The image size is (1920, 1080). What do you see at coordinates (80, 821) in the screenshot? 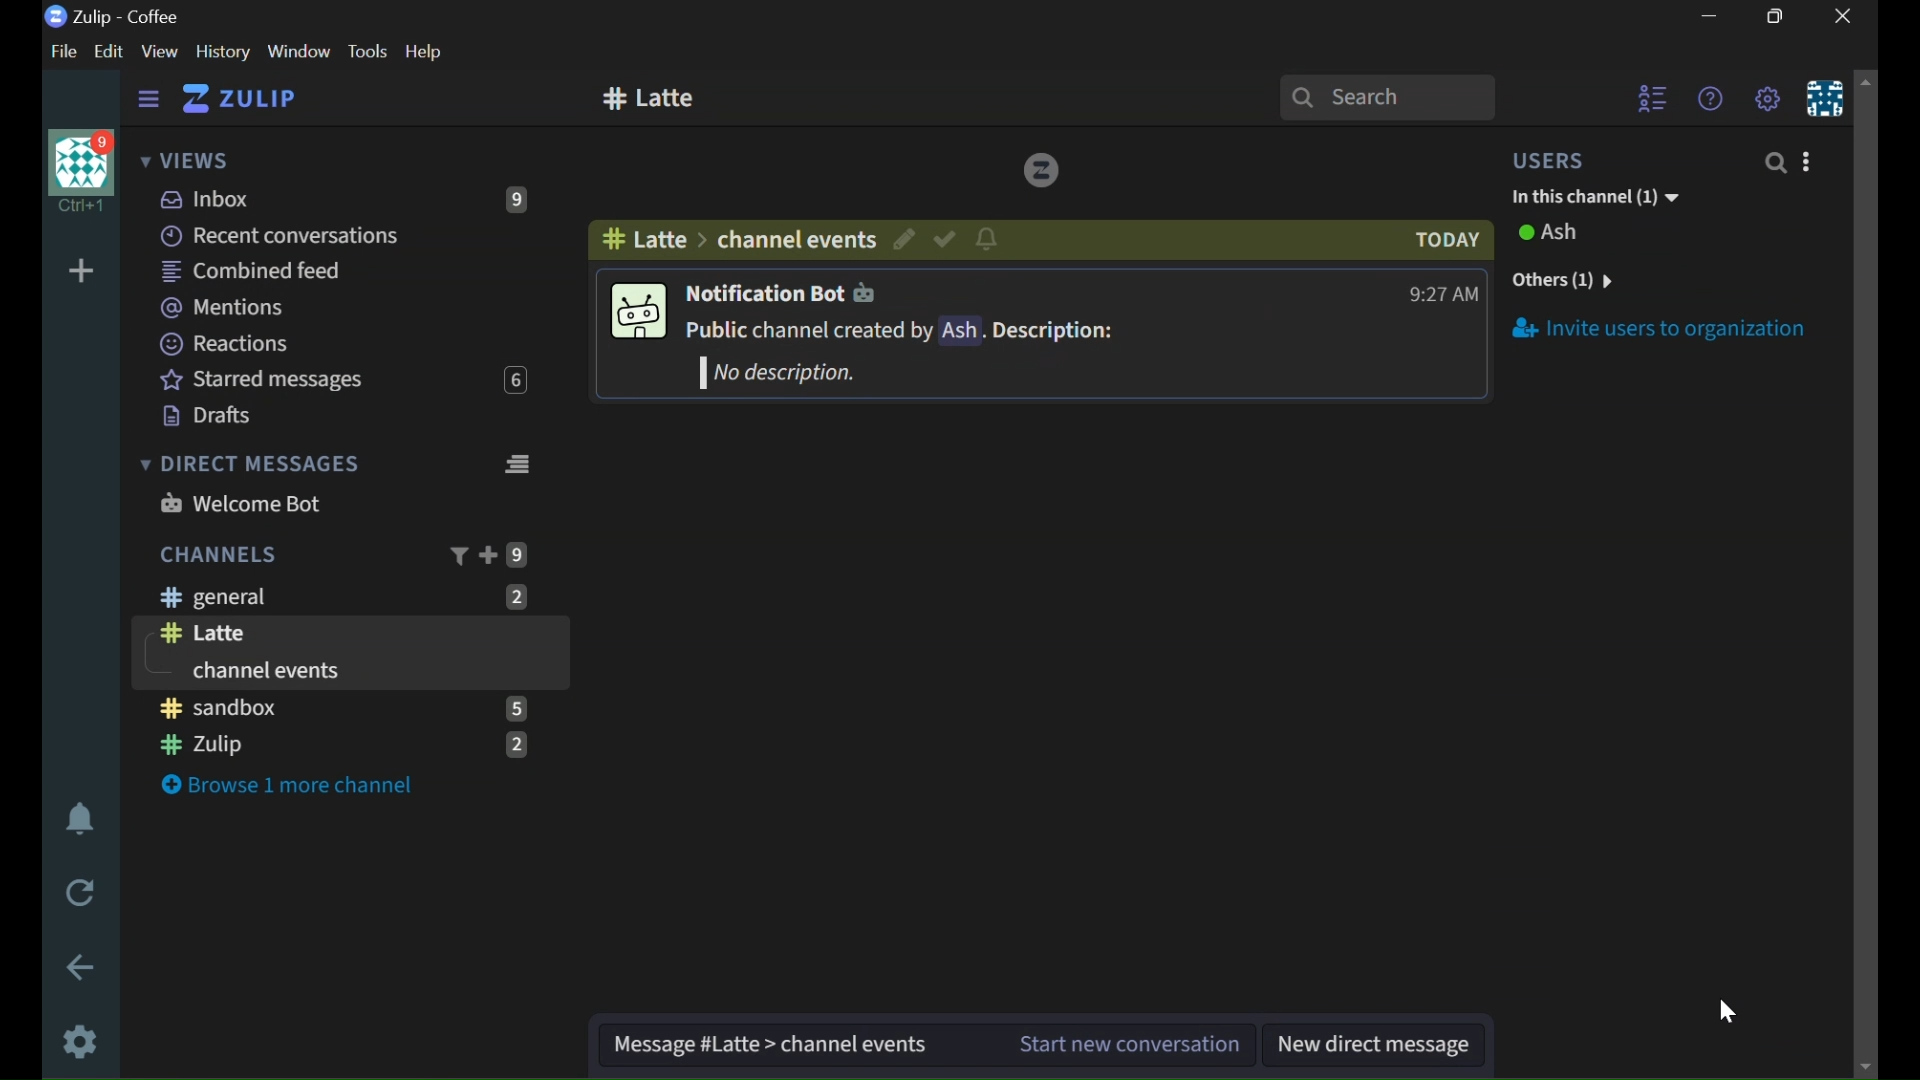
I see `ENABLE DO NOT DISTURBE` at bounding box center [80, 821].